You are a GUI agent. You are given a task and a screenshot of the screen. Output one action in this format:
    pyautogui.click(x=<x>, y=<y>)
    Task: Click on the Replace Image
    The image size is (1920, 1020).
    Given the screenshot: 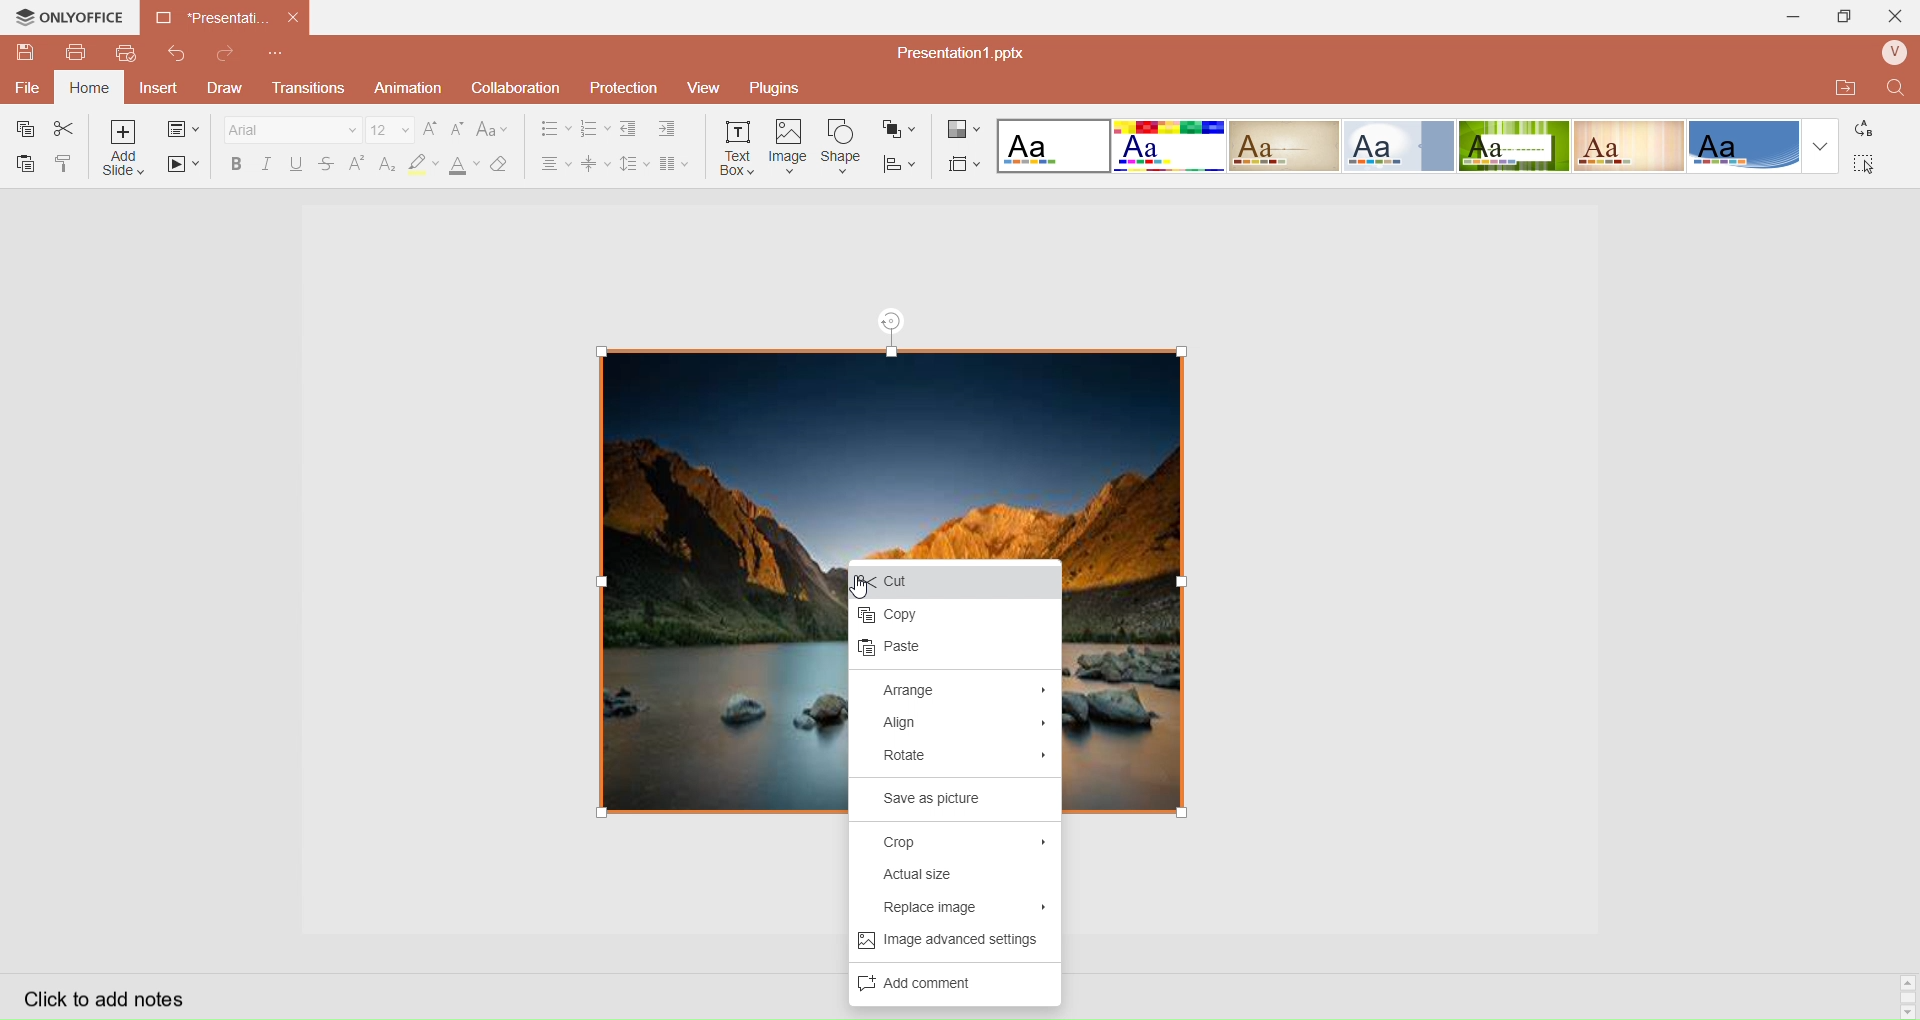 What is the action you would take?
    pyautogui.click(x=964, y=907)
    